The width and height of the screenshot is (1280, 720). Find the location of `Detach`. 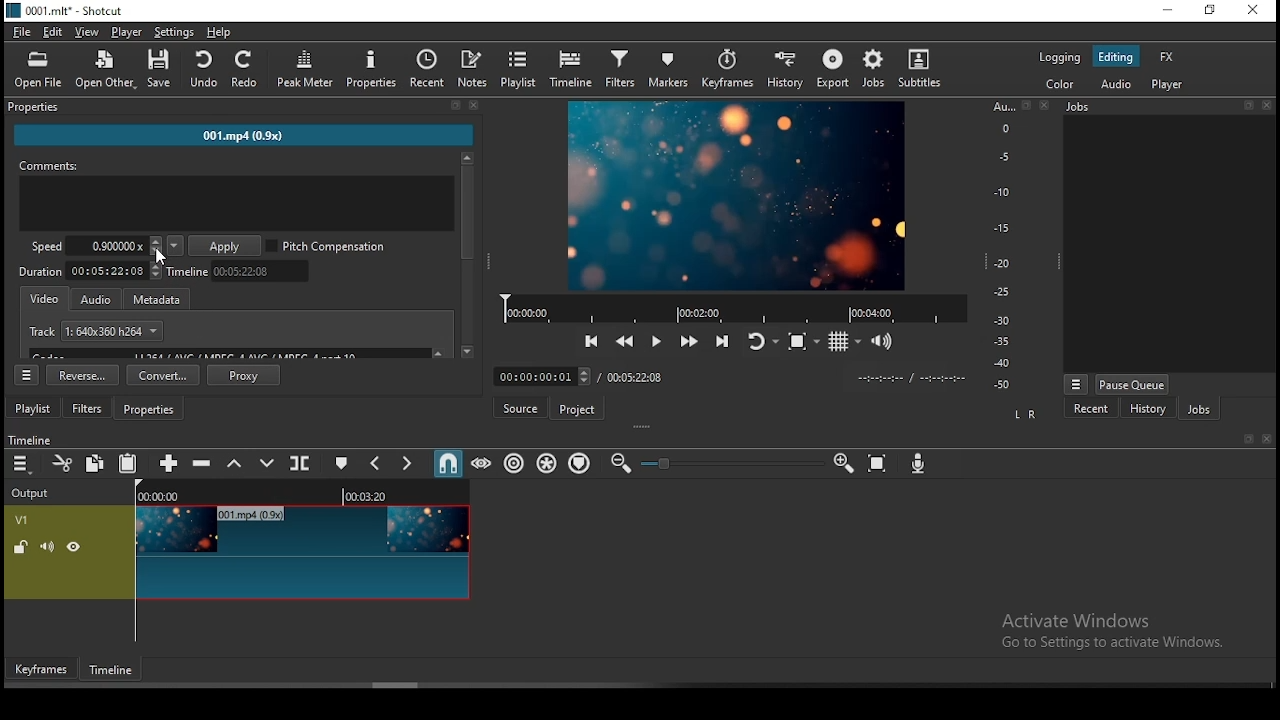

Detach is located at coordinates (1026, 105).